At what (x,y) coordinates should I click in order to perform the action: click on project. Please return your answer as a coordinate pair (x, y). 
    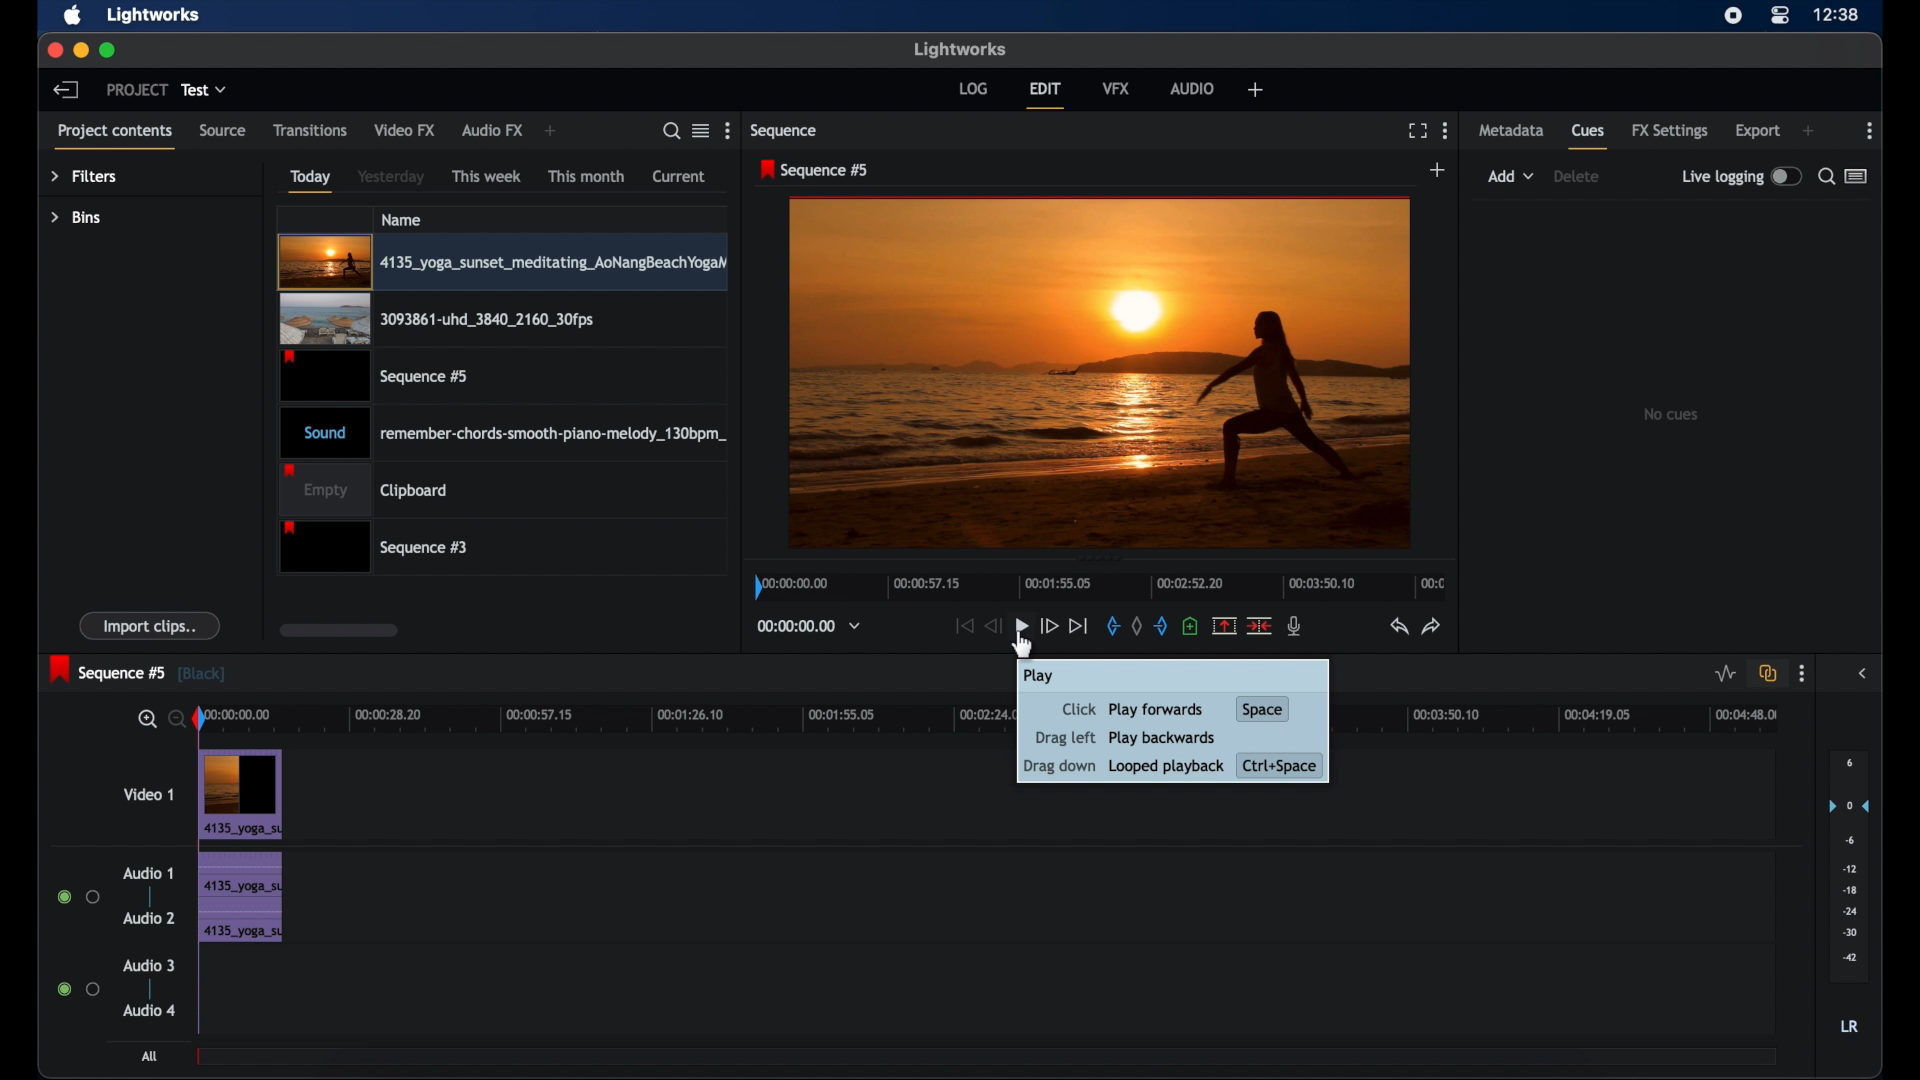
    Looking at the image, I should click on (134, 89).